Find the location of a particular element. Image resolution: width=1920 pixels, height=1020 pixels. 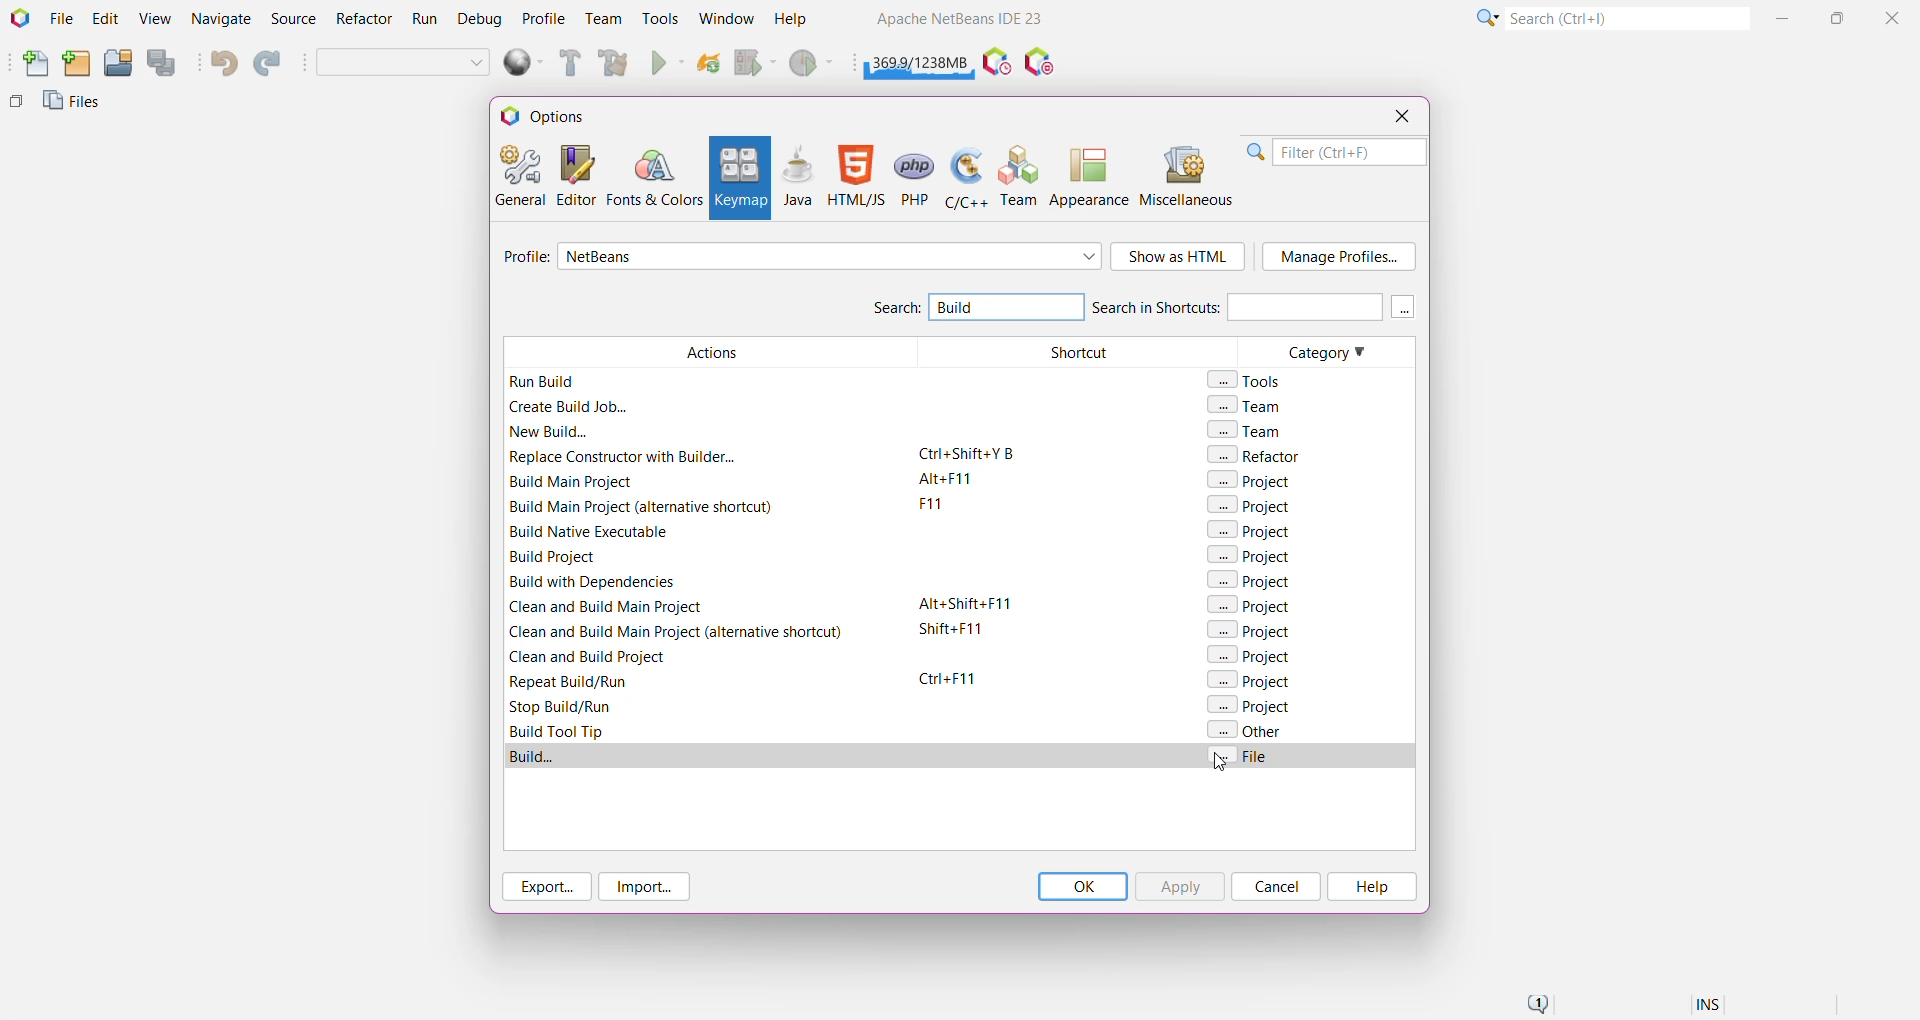

Undo is located at coordinates (222, 63).